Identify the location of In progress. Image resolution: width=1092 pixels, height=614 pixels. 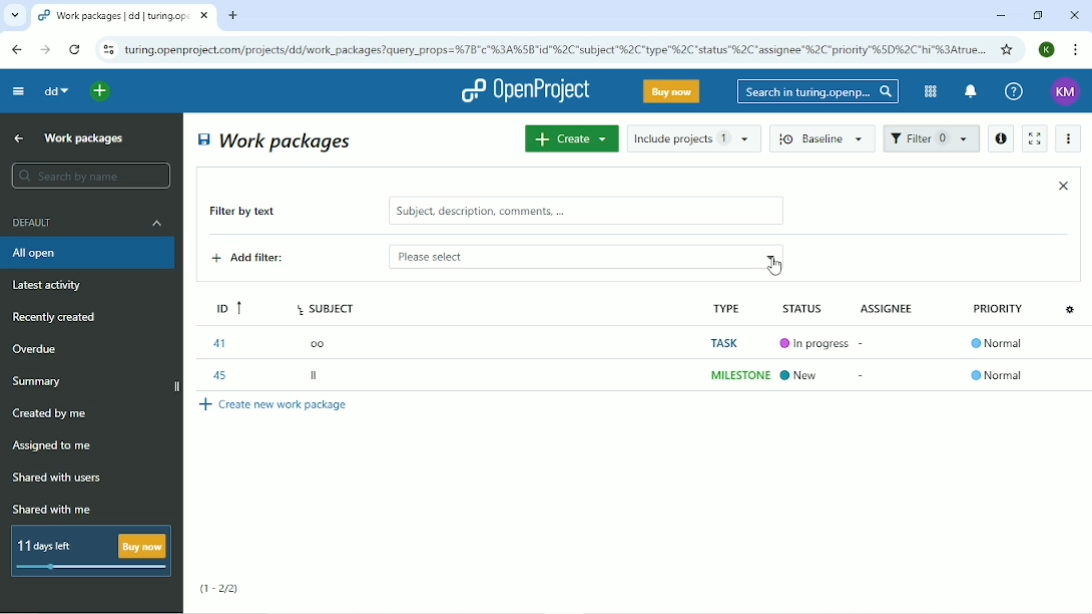
(823, 340).